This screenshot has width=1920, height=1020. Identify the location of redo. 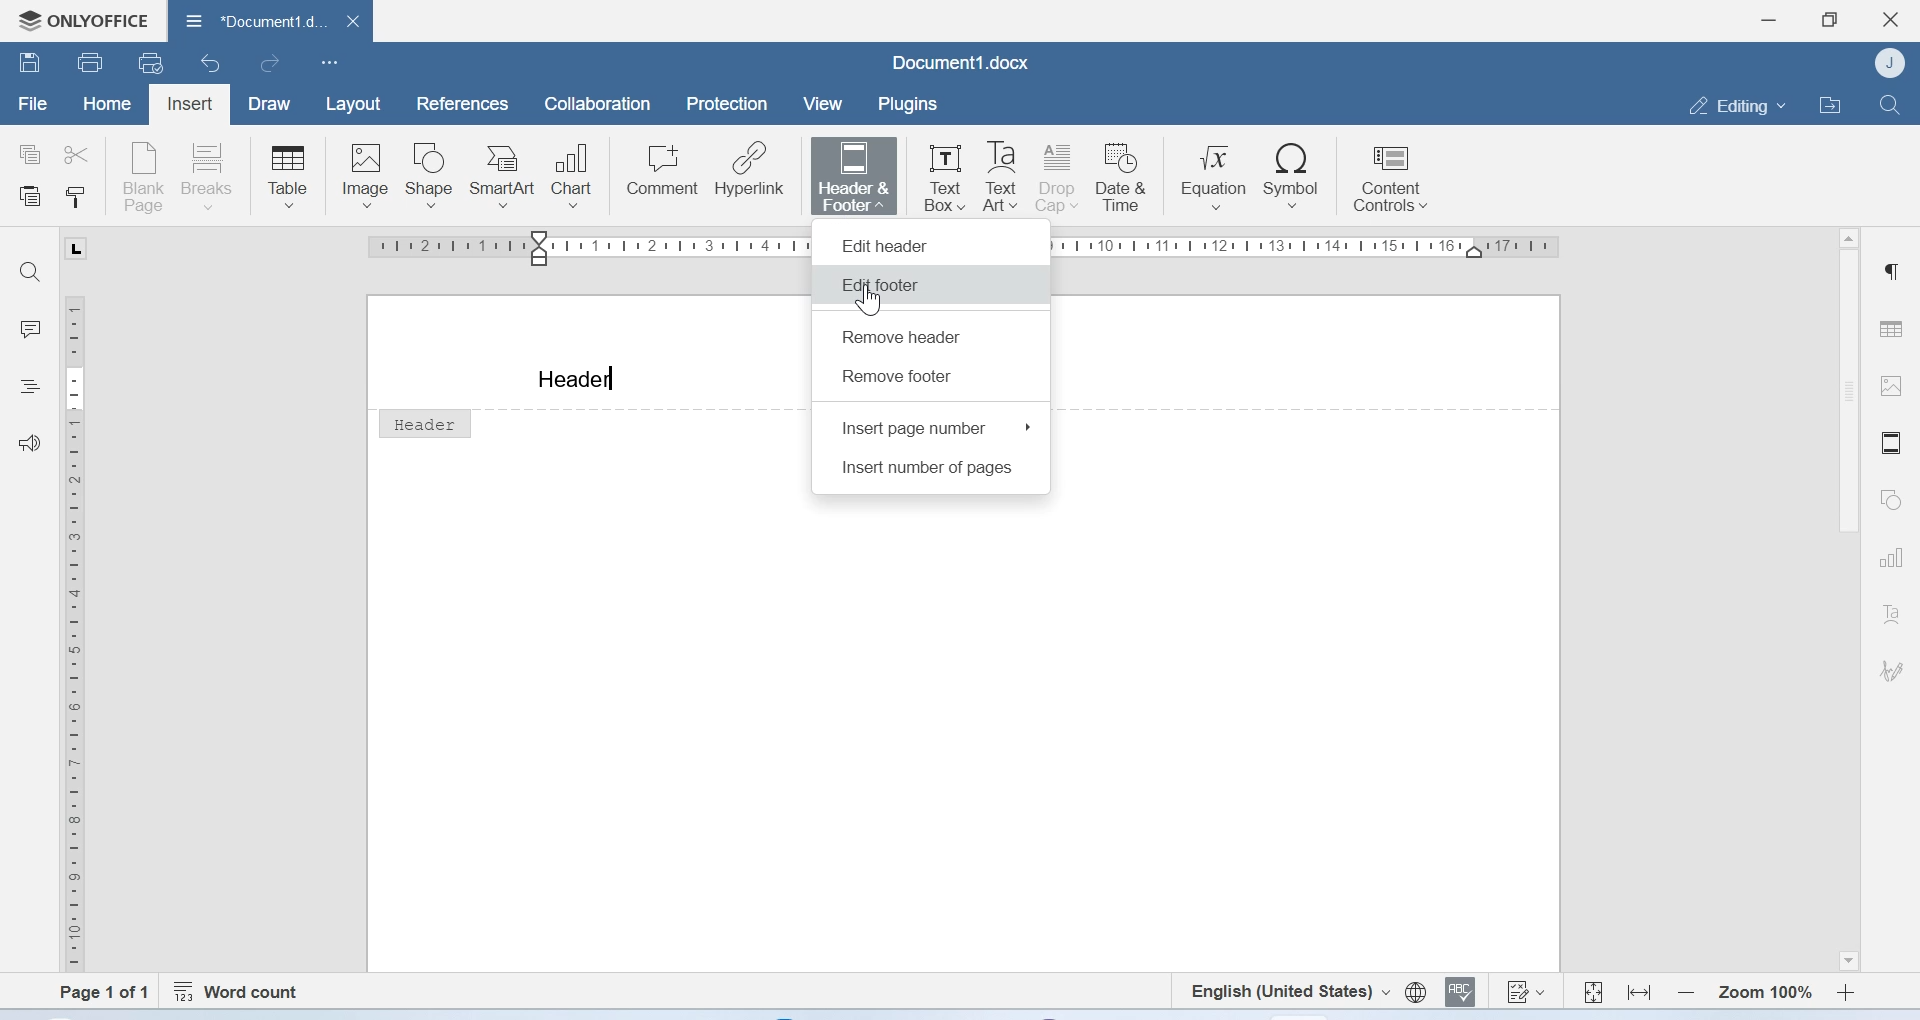
(270, 66).